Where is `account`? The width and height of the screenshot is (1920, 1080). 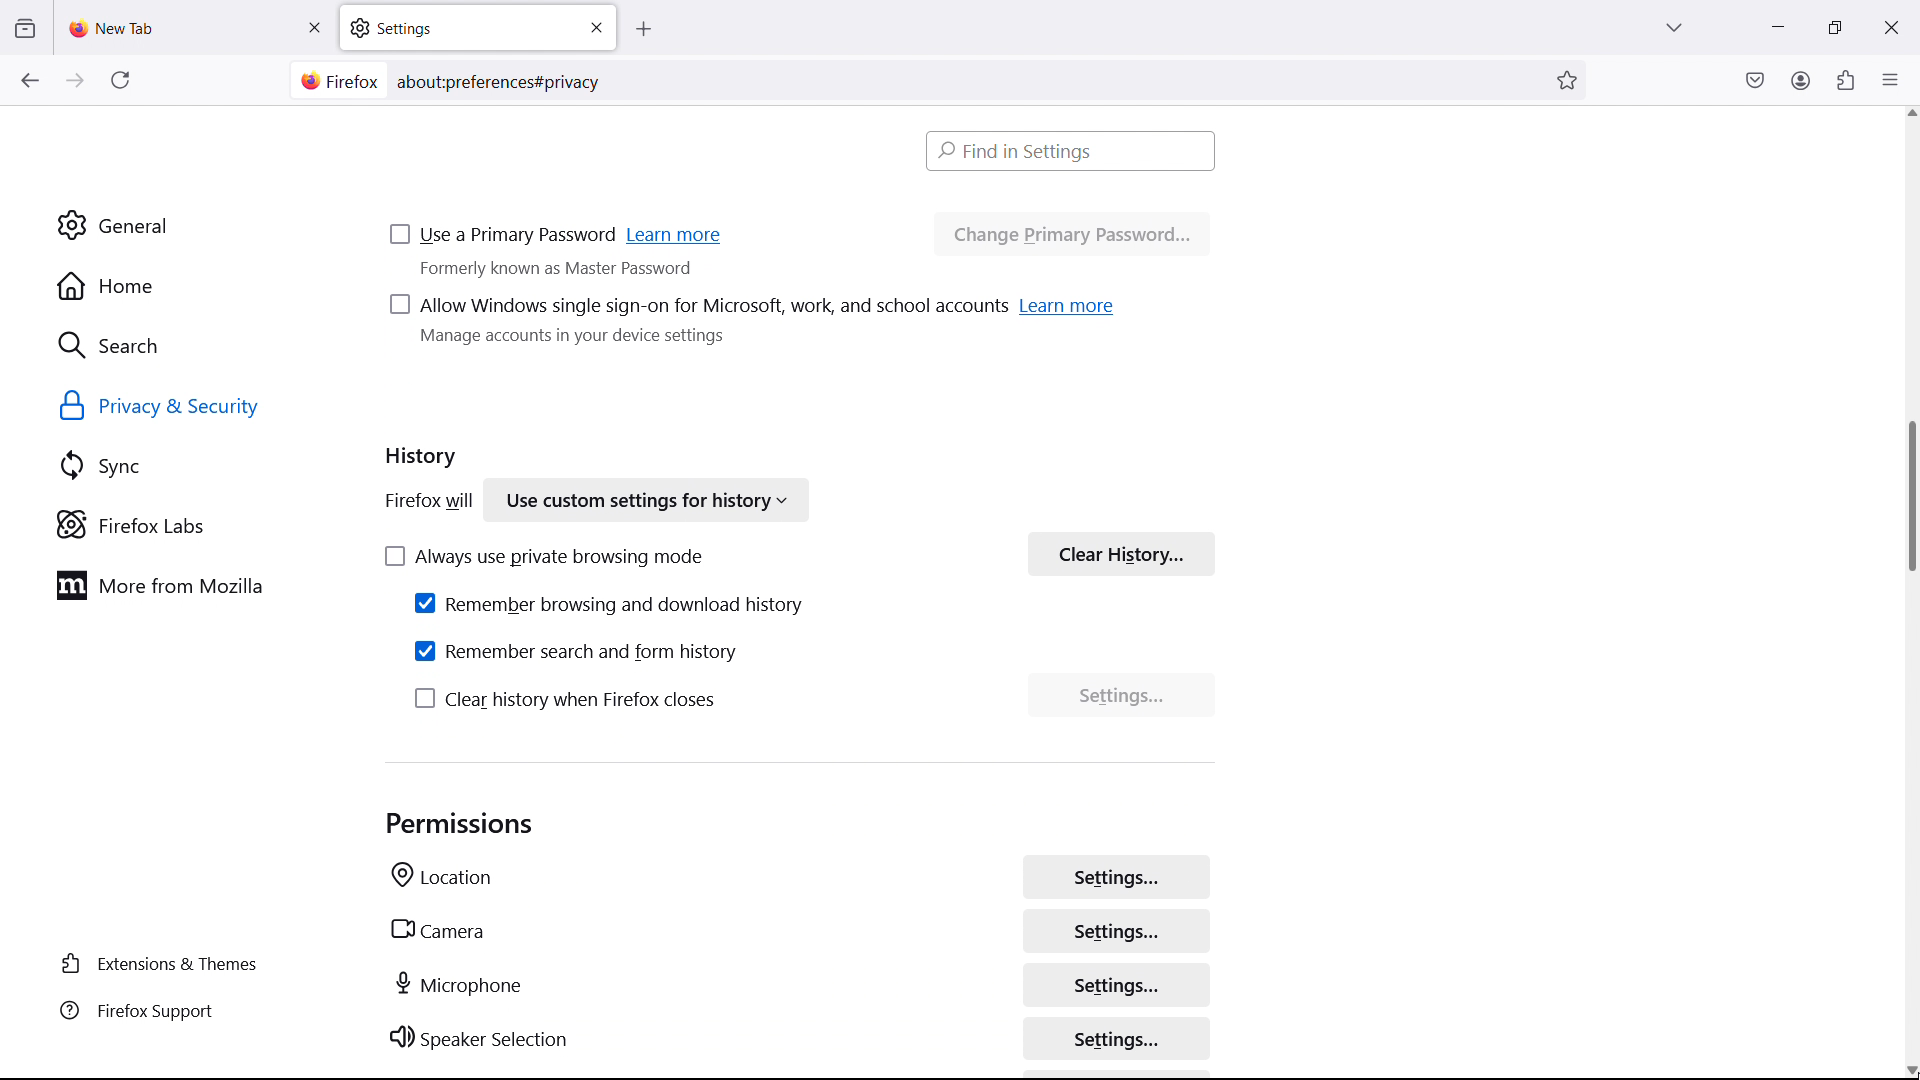
account is located at coordinates (1800, 79).